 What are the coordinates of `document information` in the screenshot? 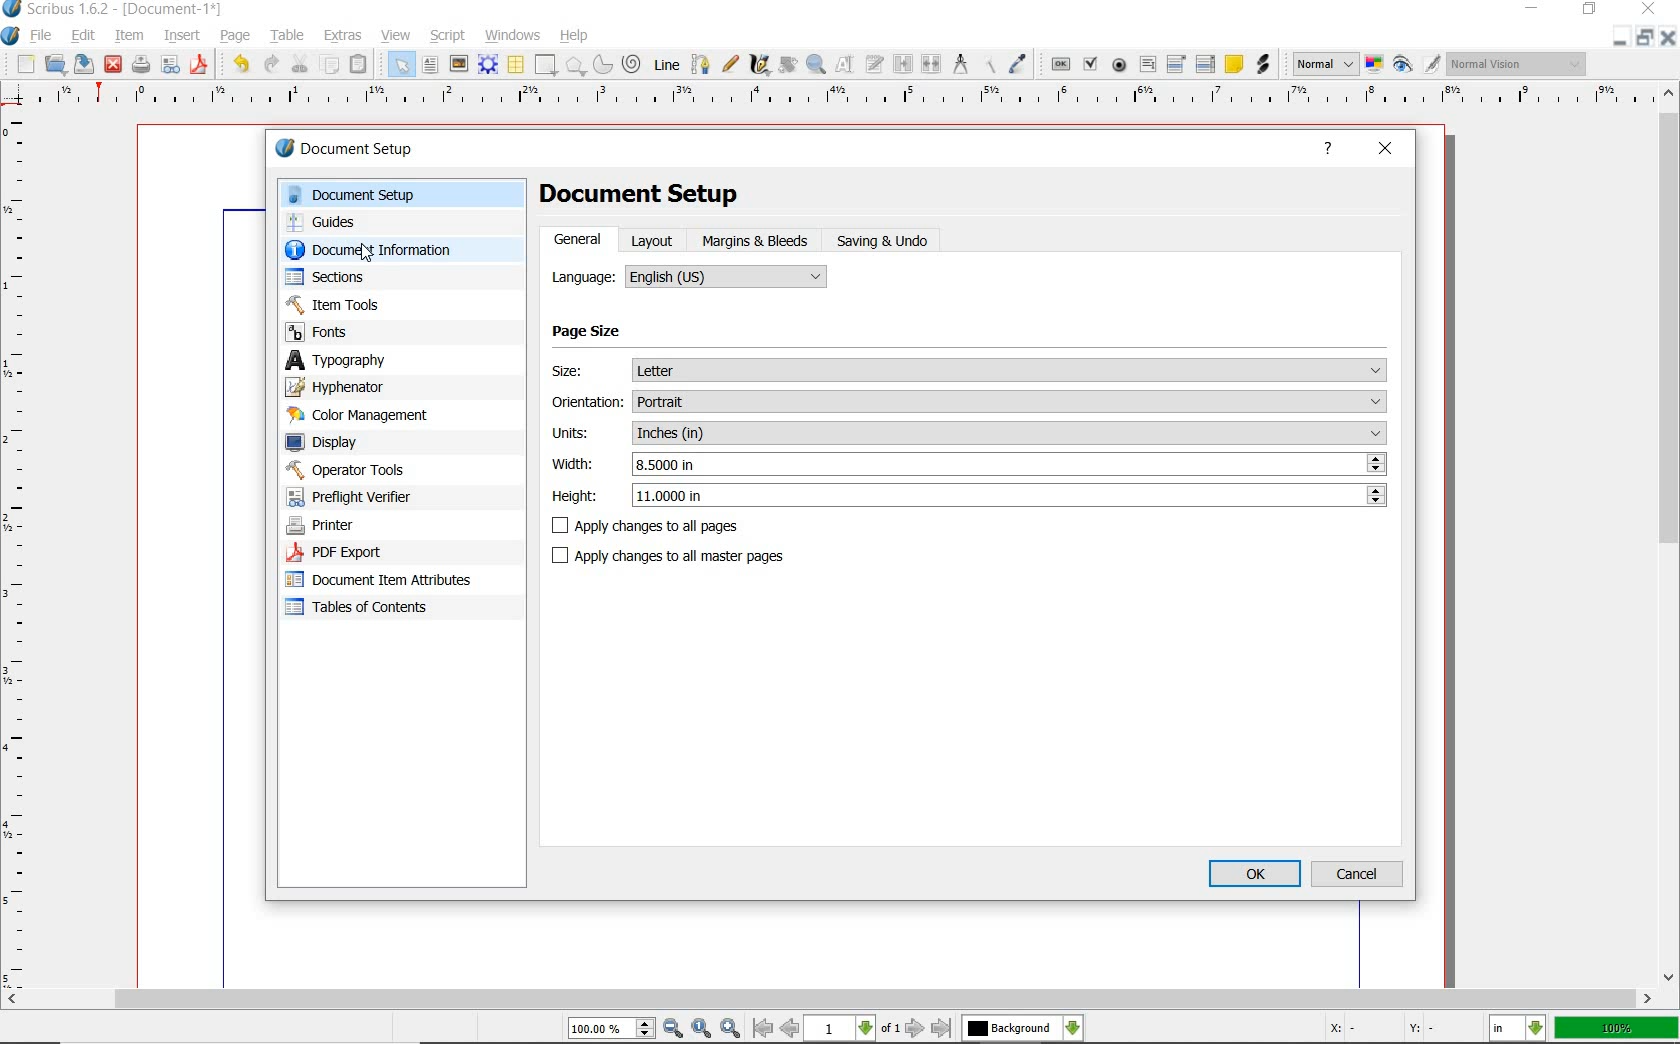 It's located at (388, 249).